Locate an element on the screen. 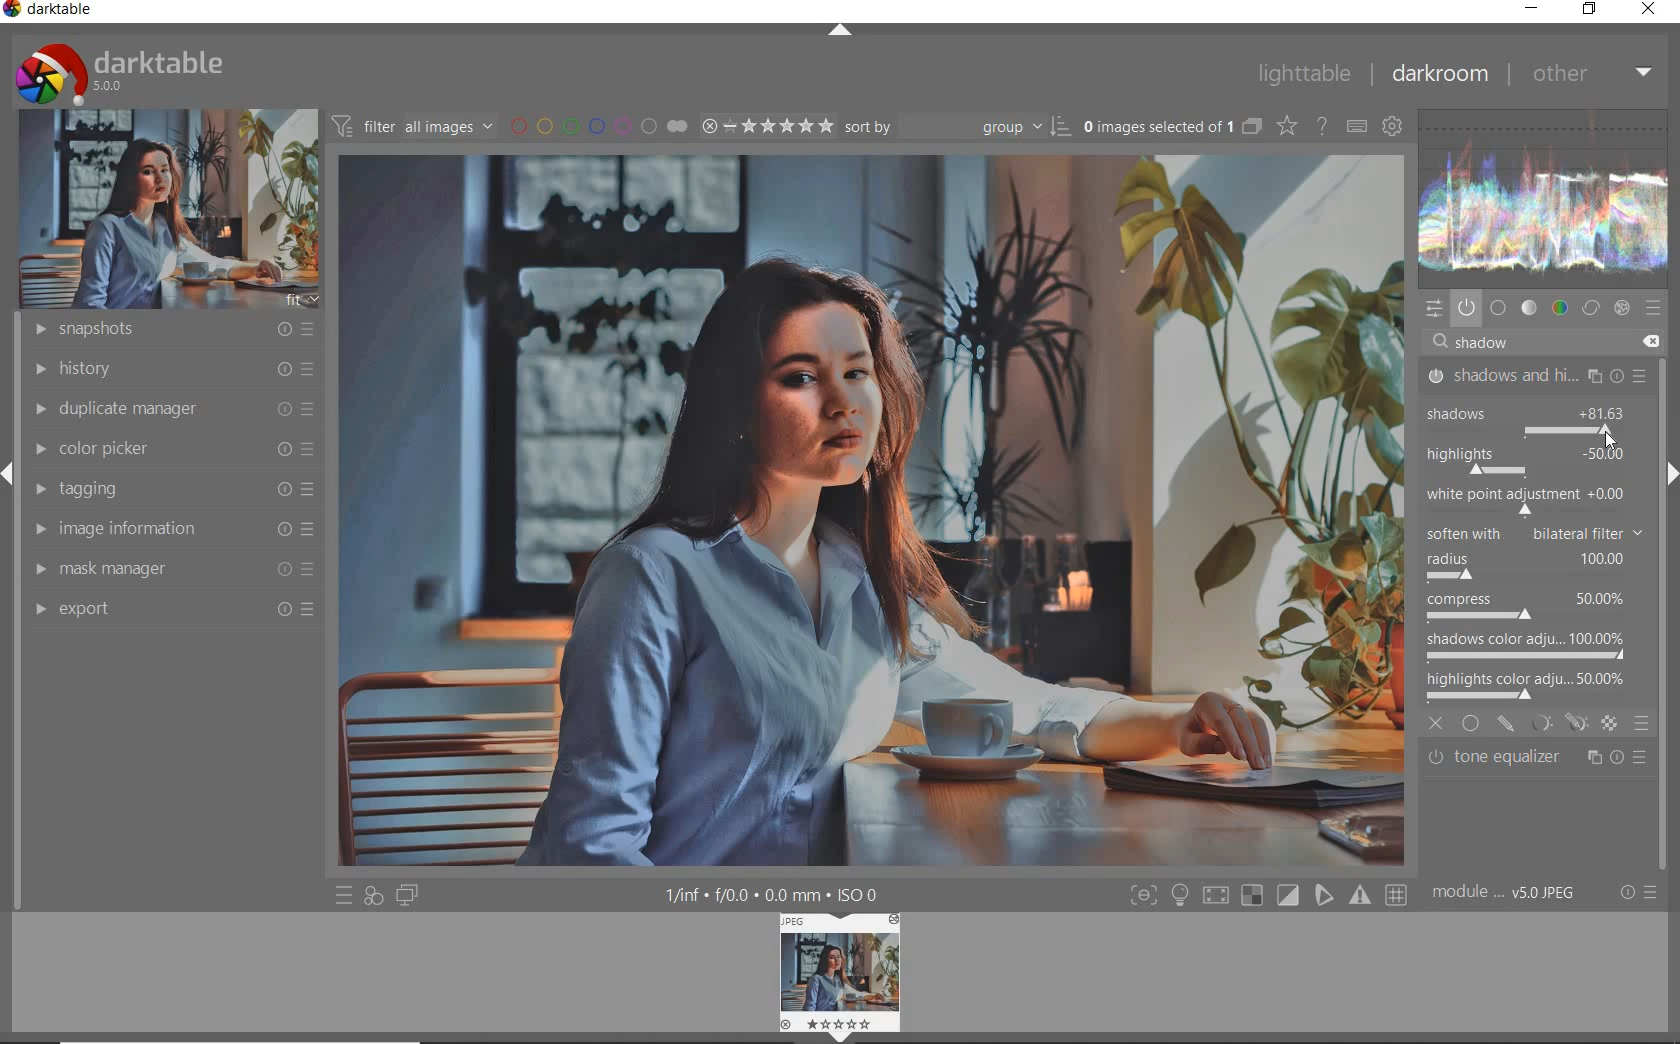 Image resolution: width=1680 pixels, height=1044 pixels. image information is located at coordinates (172, 529).